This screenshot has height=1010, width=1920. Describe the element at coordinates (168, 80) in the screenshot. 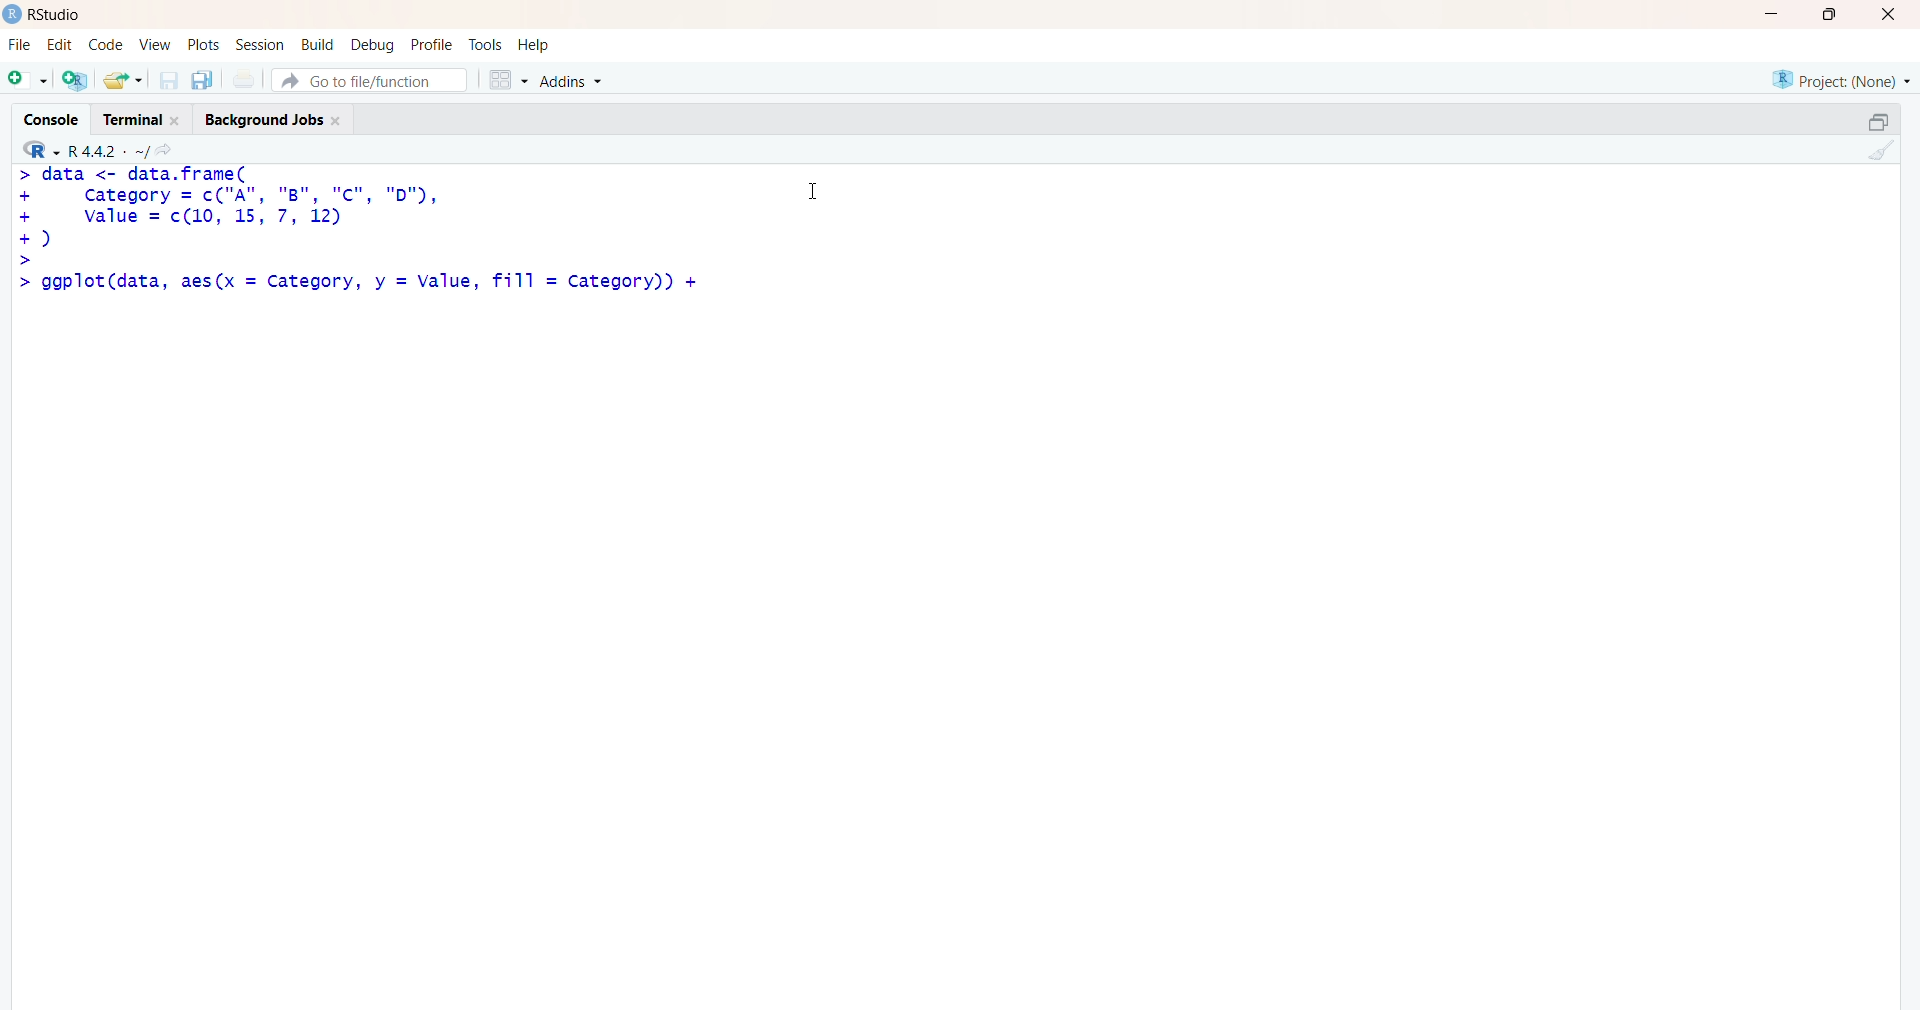

I see `save current document` at that location.